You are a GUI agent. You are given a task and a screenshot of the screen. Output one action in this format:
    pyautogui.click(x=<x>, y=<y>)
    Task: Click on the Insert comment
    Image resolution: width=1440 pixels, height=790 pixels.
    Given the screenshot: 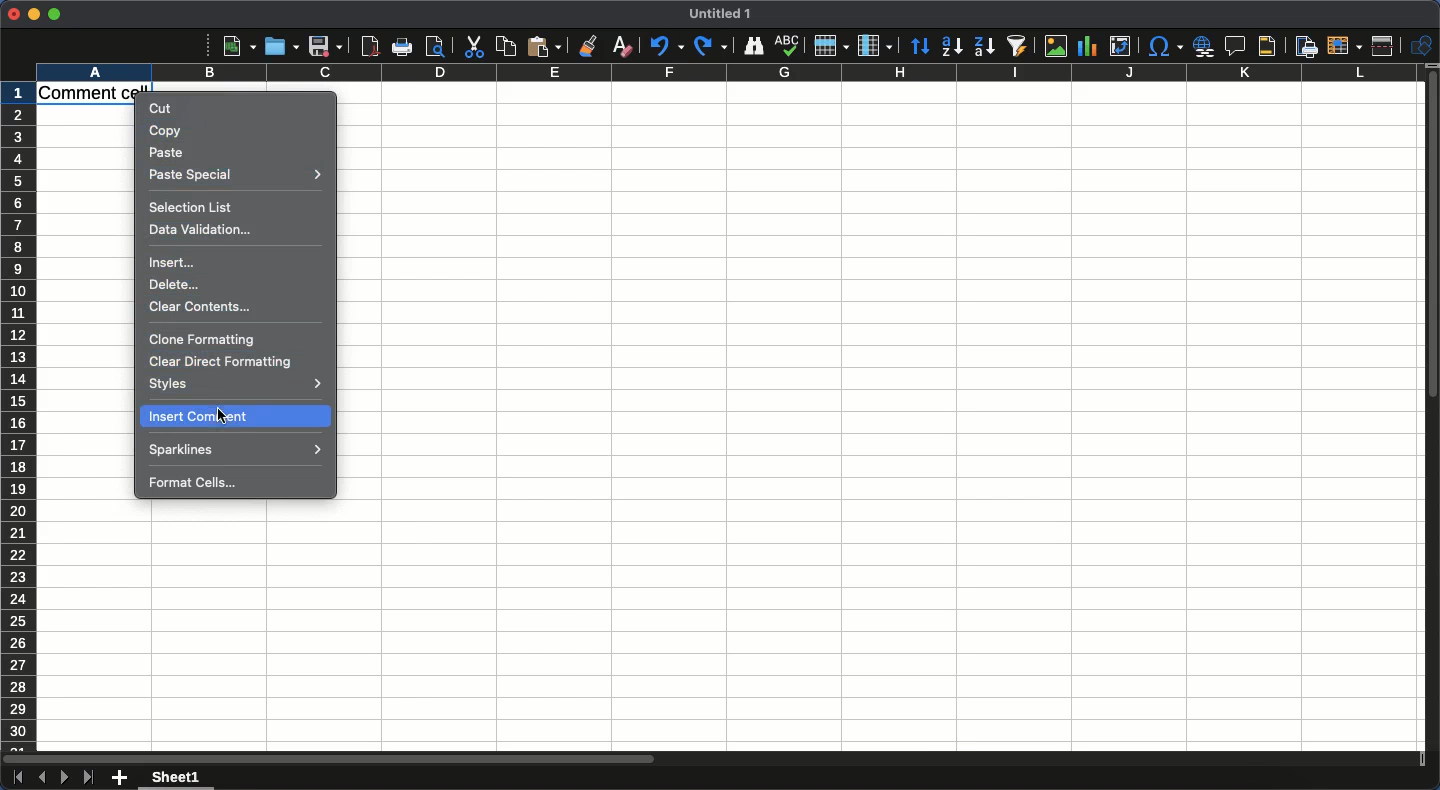 What is the action you would take?
    pyautogui.click(x=236, y=418)
    